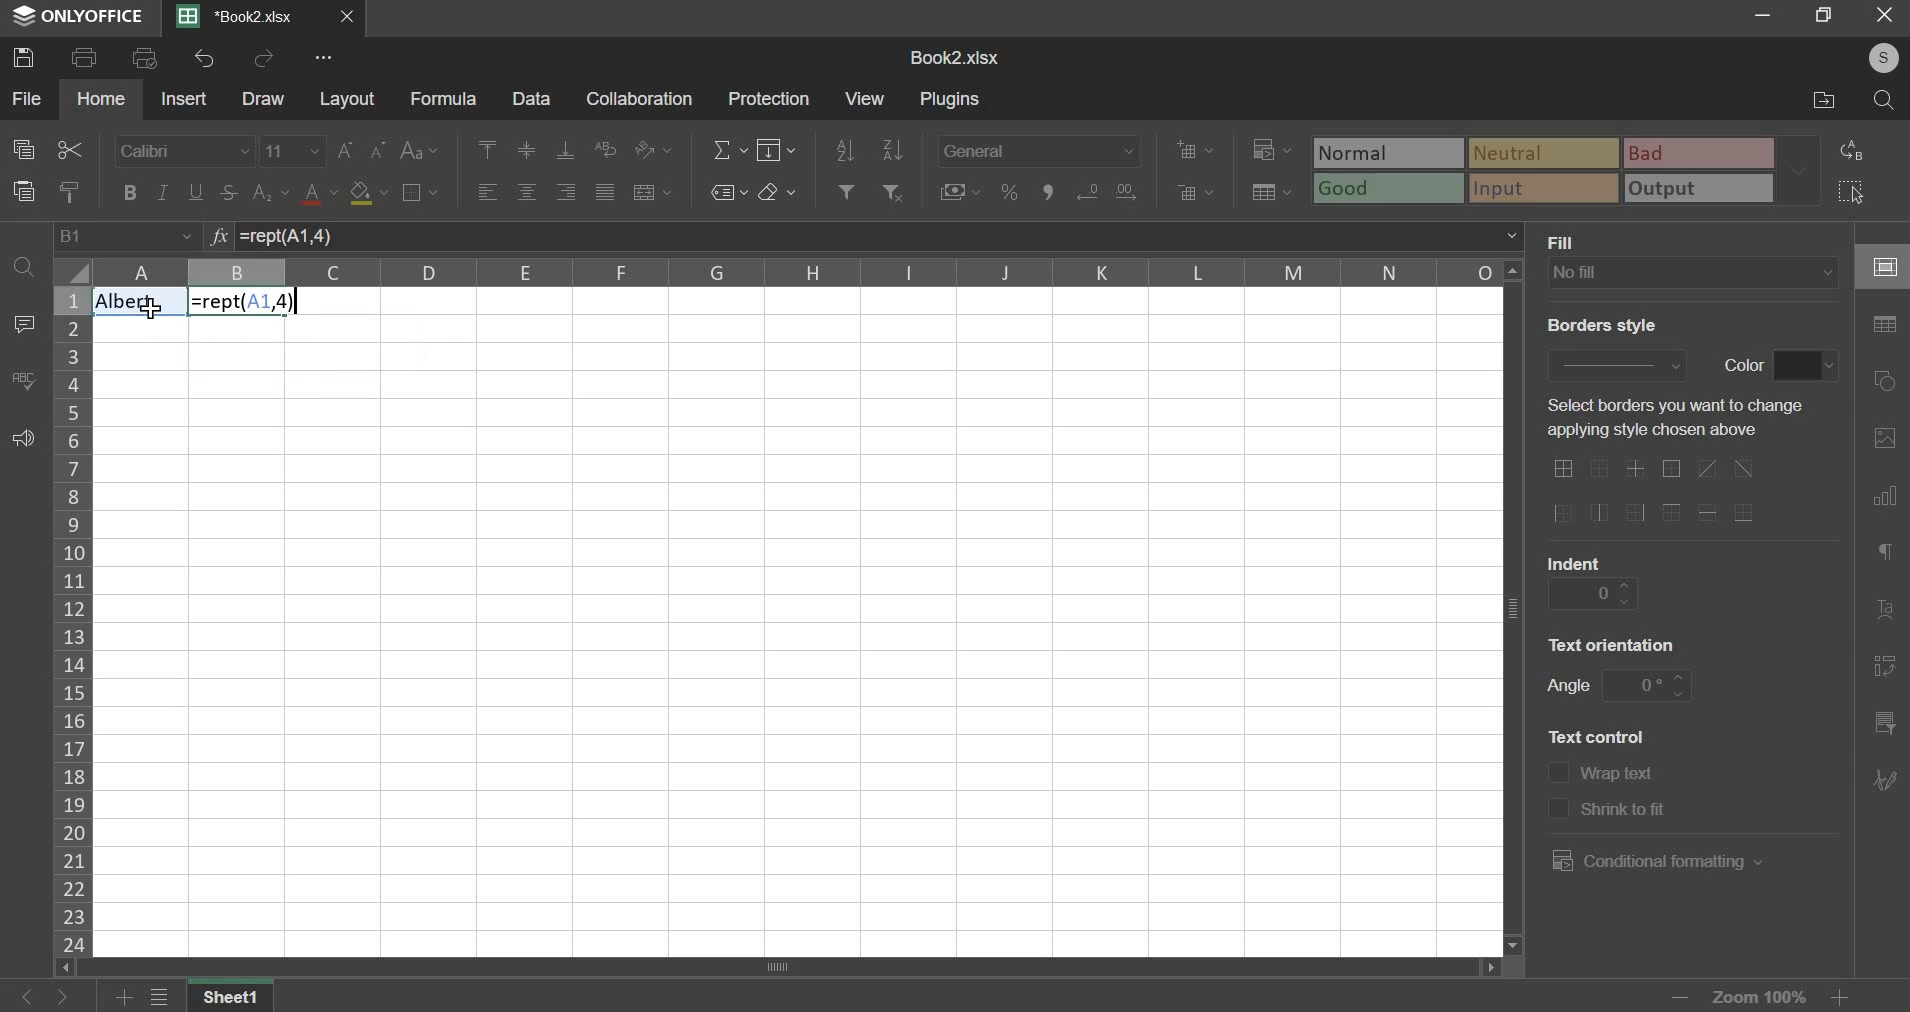  What do you see at coordinates (528, 151) in the screenshot?
I see `vertical alignment` at bounding box center [528, 151].